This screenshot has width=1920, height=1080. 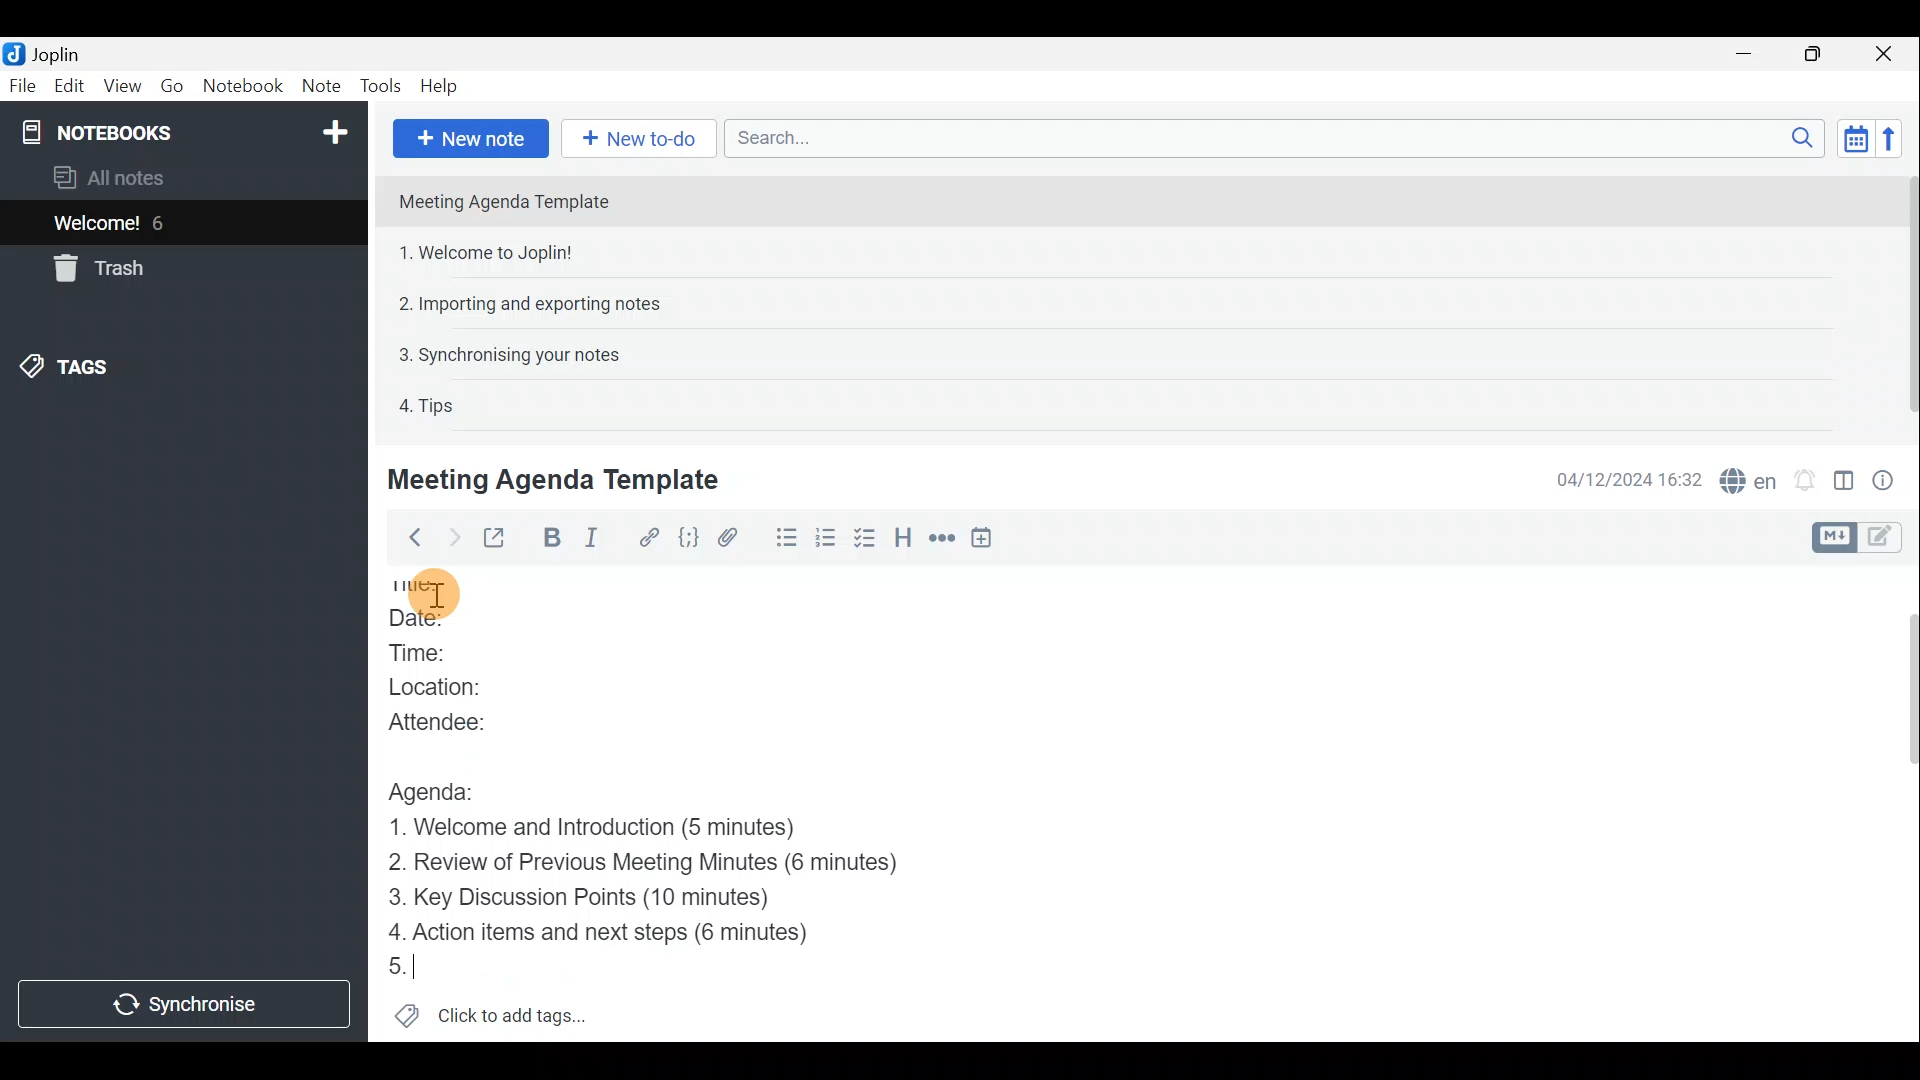 I want to click on Italic, so click(x=605, y=539).